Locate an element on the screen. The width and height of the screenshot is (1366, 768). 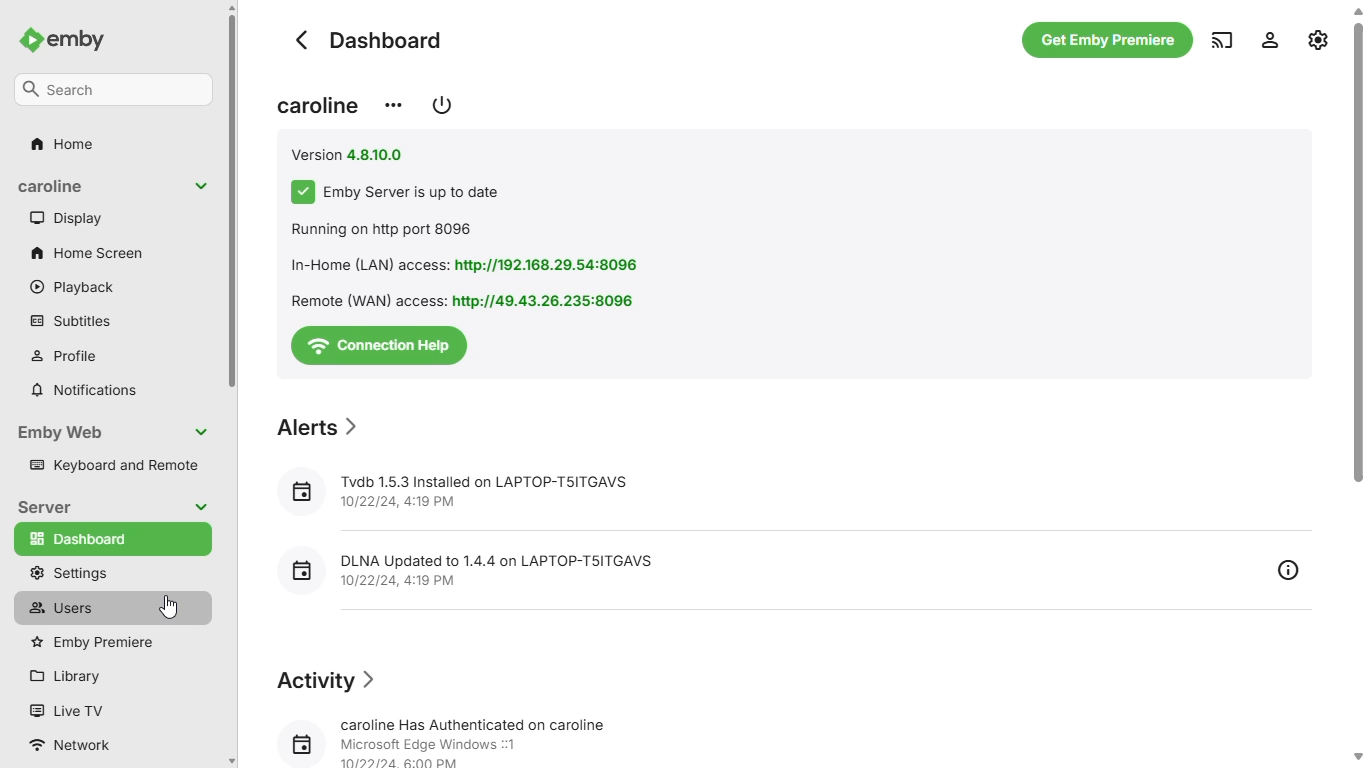
users is located at coordinates (82, 607).